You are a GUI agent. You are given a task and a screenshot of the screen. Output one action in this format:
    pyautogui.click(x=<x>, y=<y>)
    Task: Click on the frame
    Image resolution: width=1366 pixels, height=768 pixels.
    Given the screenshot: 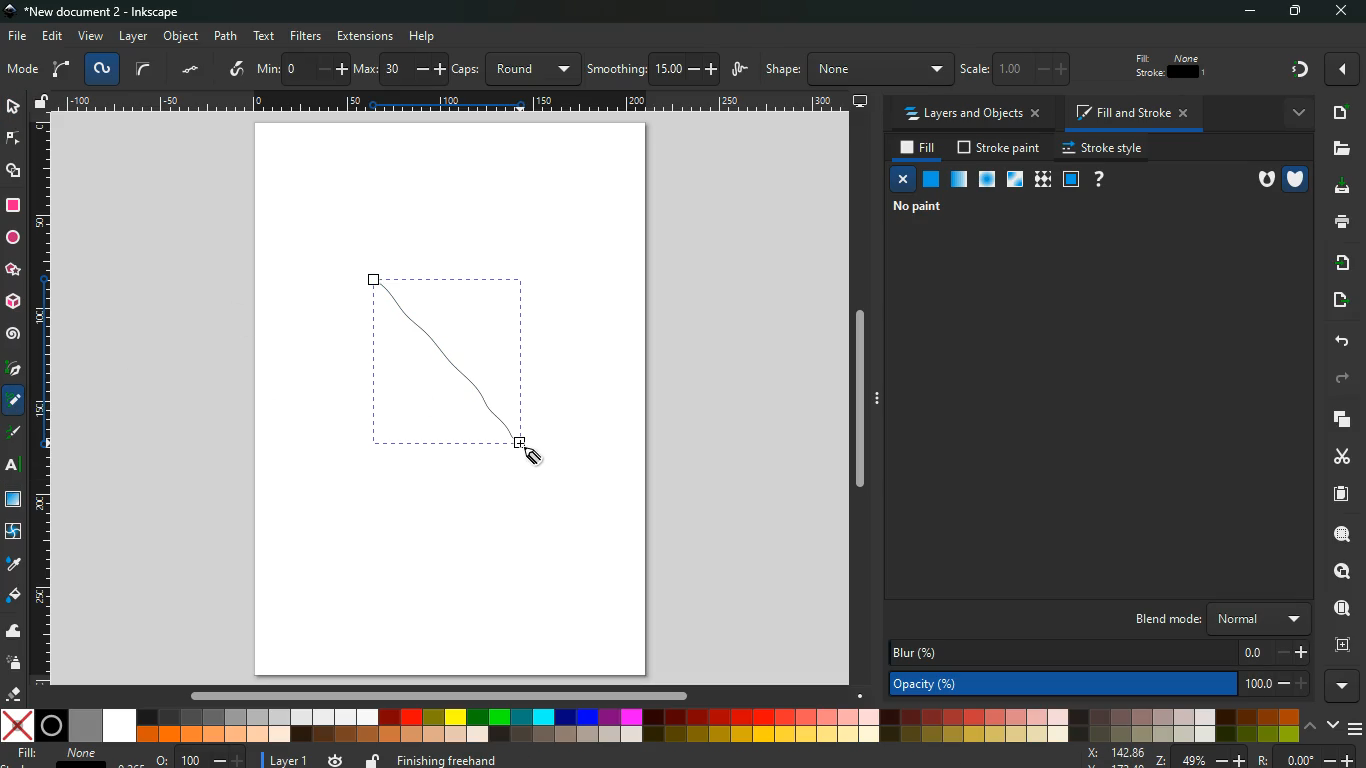 What is the action you would take?
    pyautogui.click(x=1071, y=179)
    